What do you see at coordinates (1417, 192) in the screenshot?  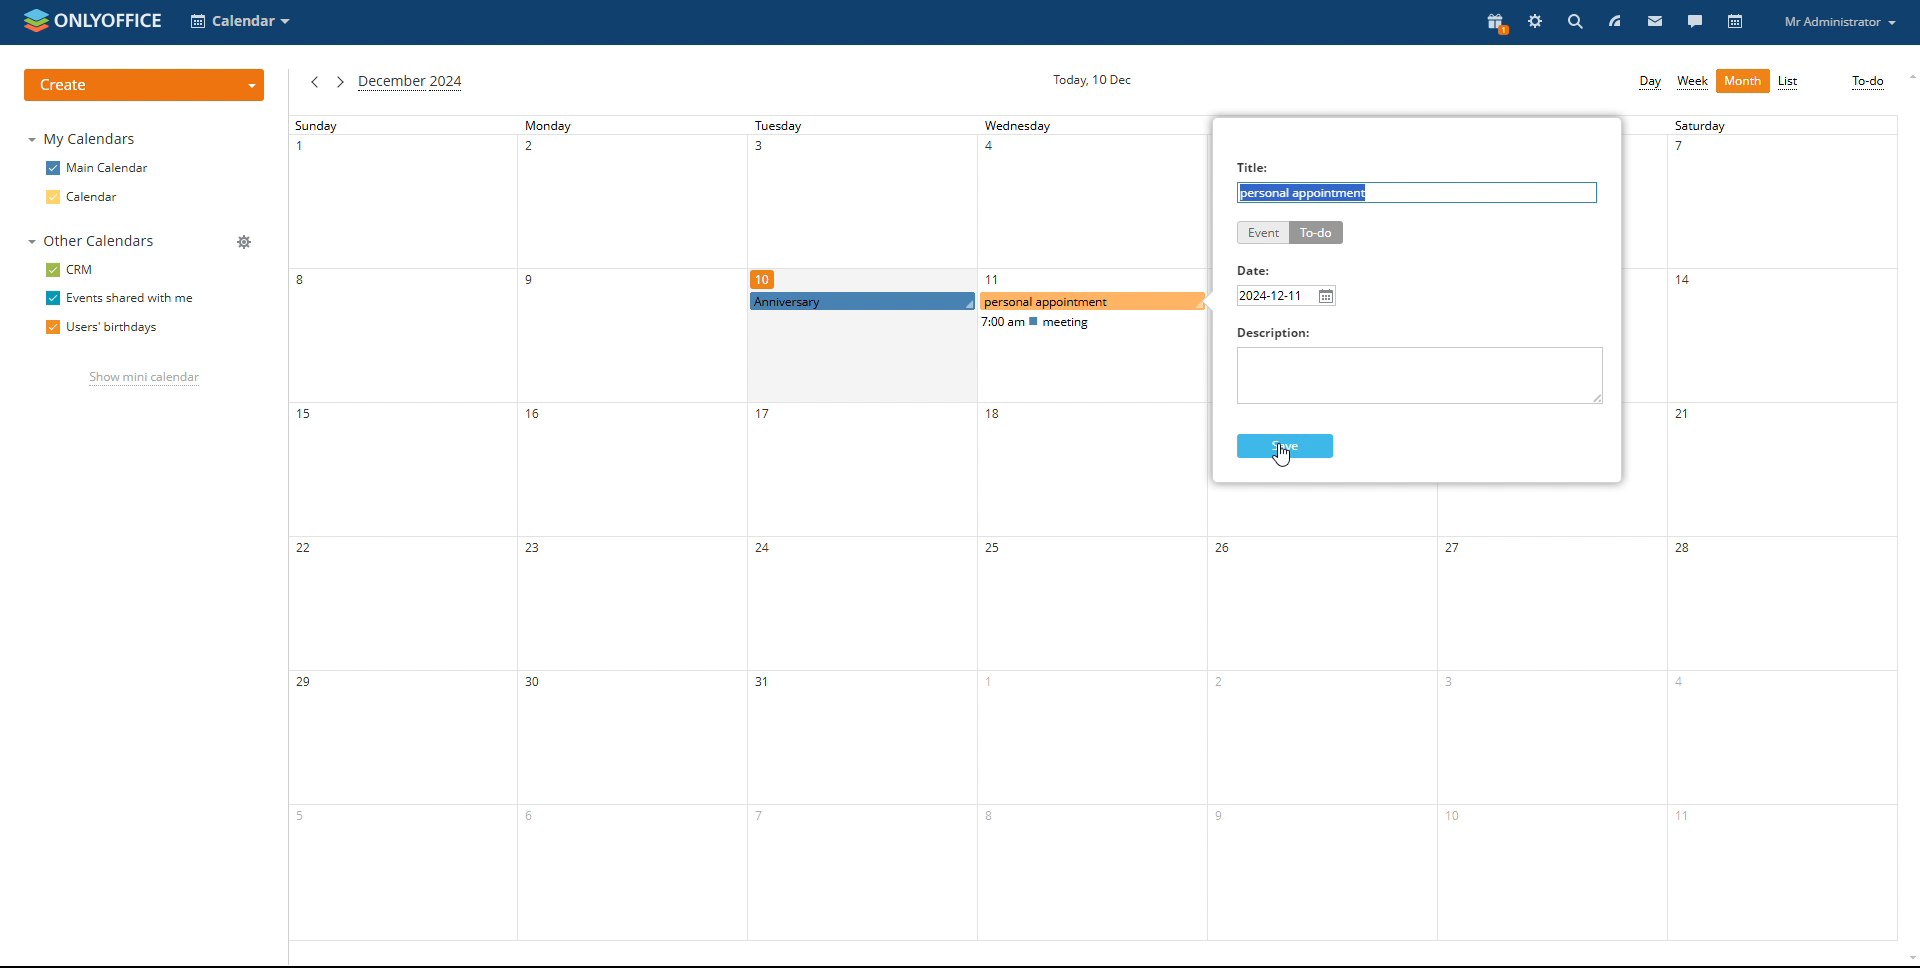 I see `to-do title` at bounding box center [1417, 192].